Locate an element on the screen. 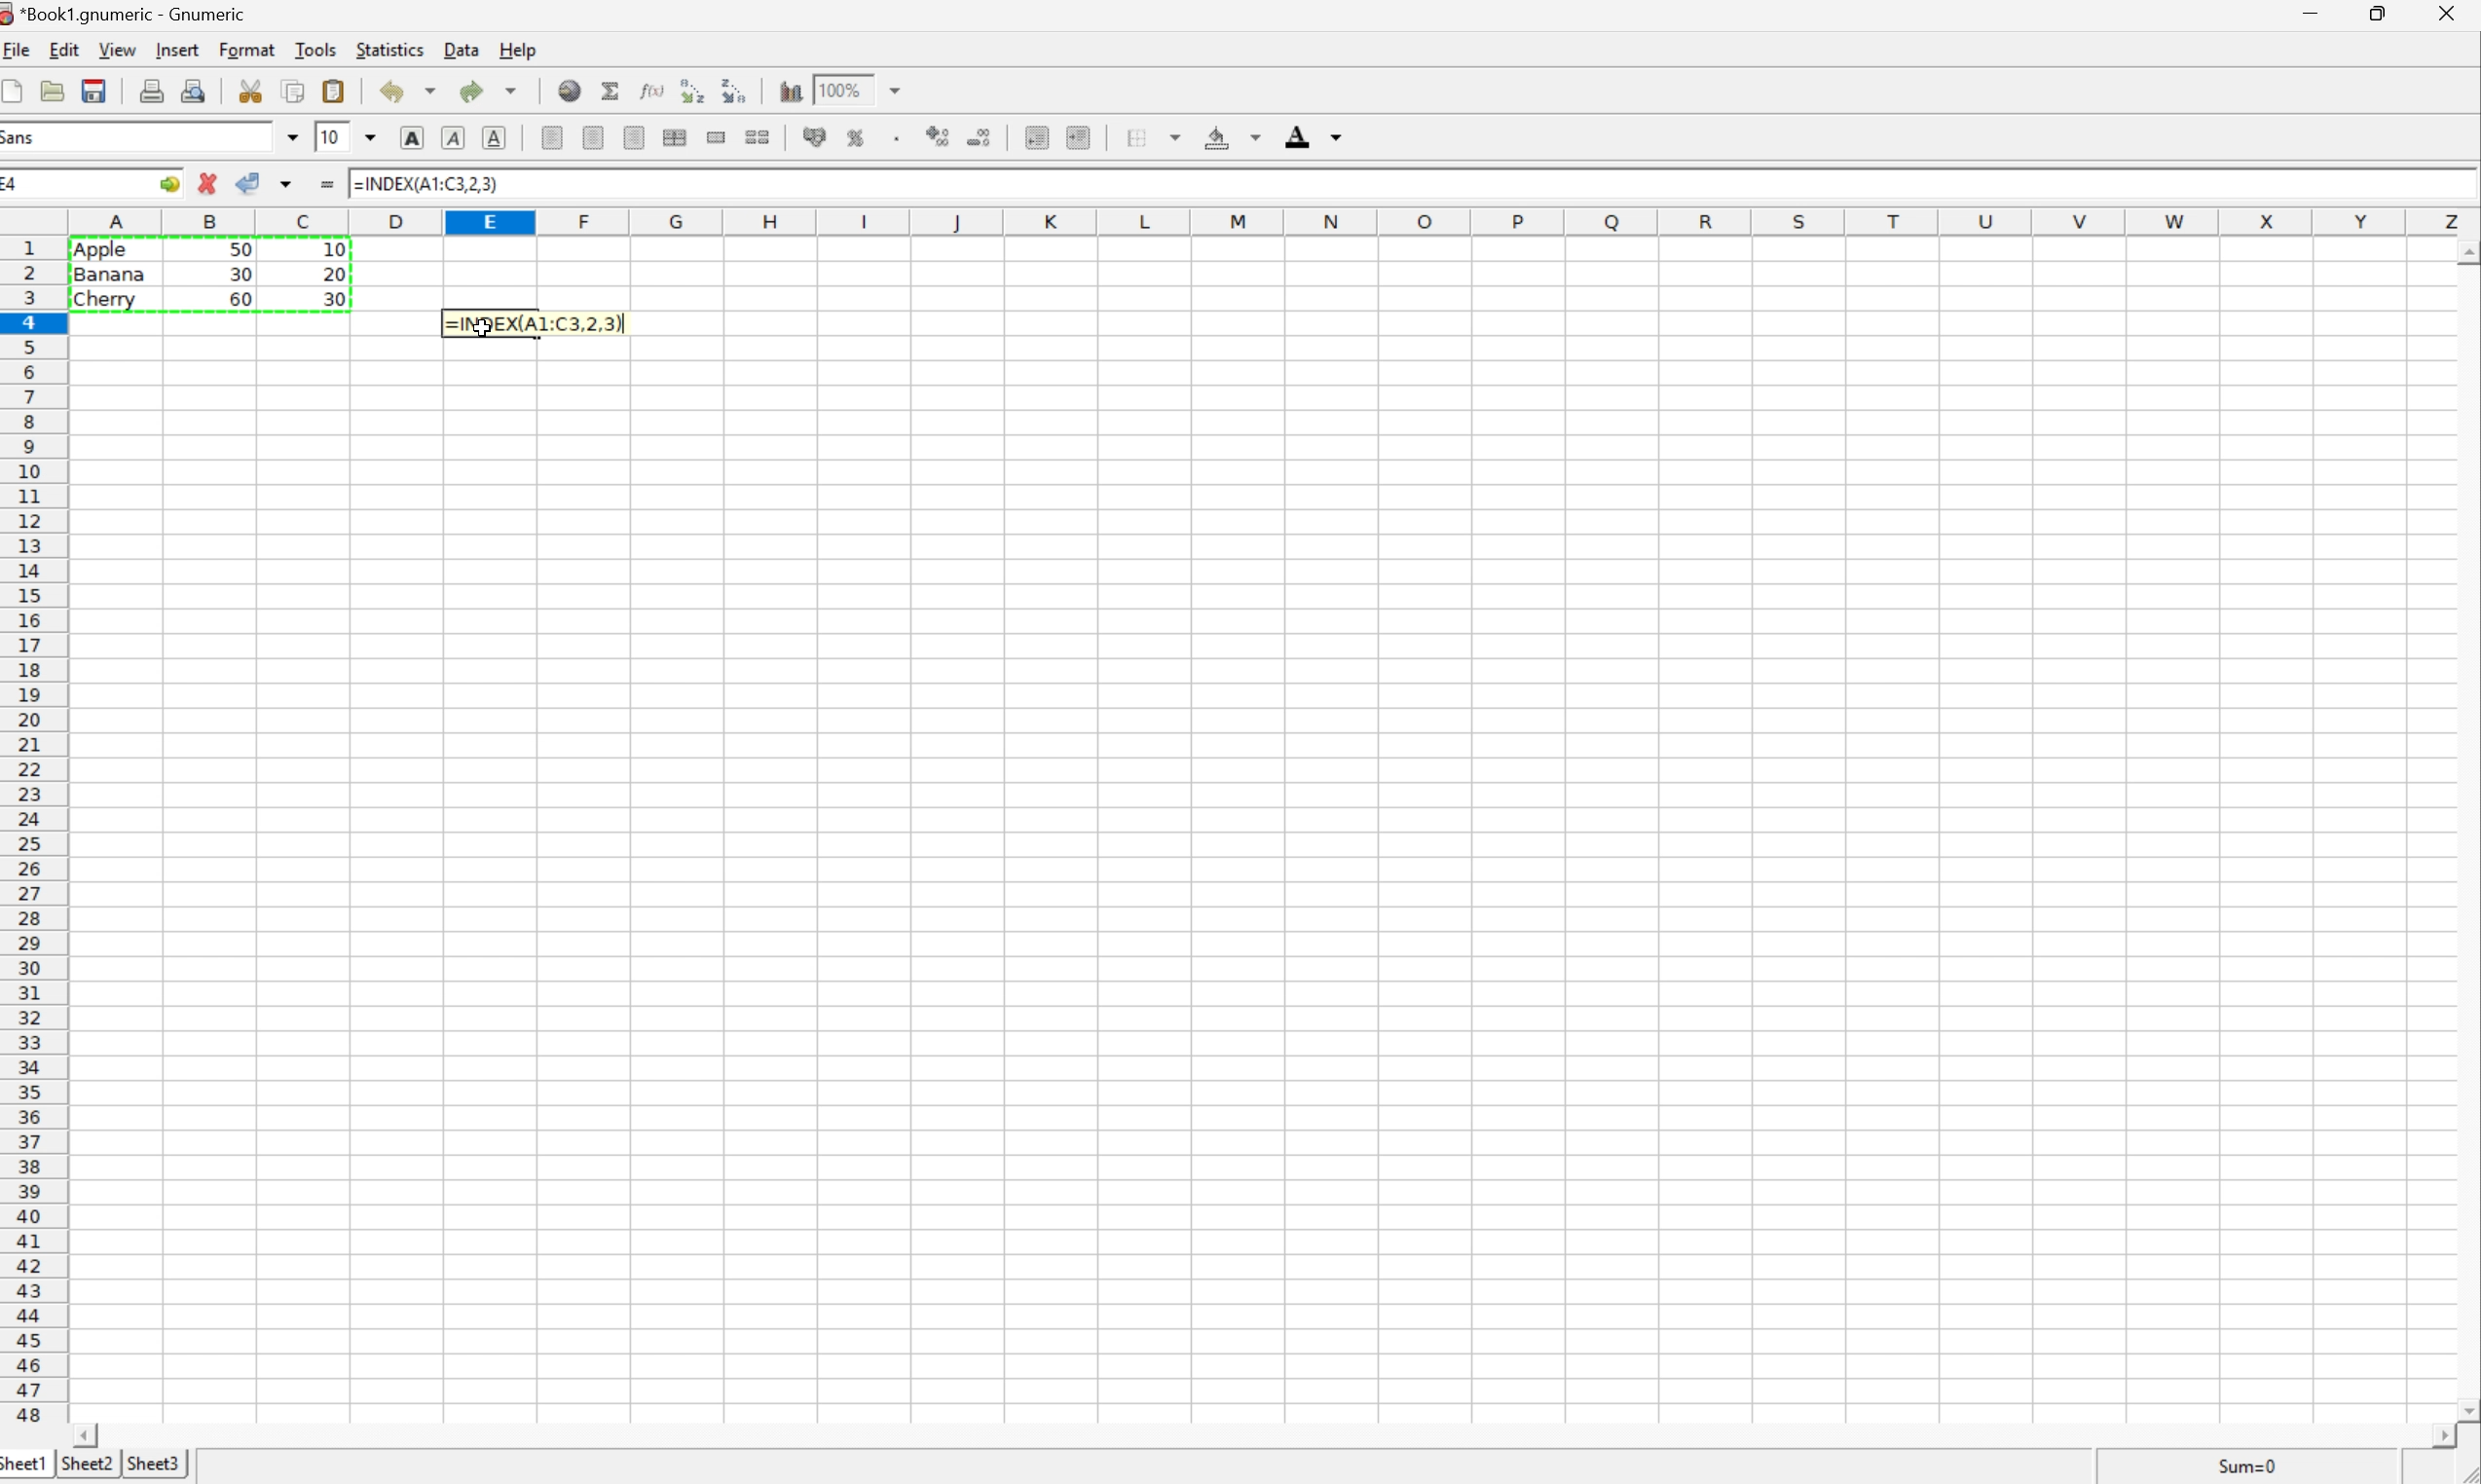 The width and height of the screenshot is (2481, 1484). edit function in current cell is located at coordinates (653, 89).